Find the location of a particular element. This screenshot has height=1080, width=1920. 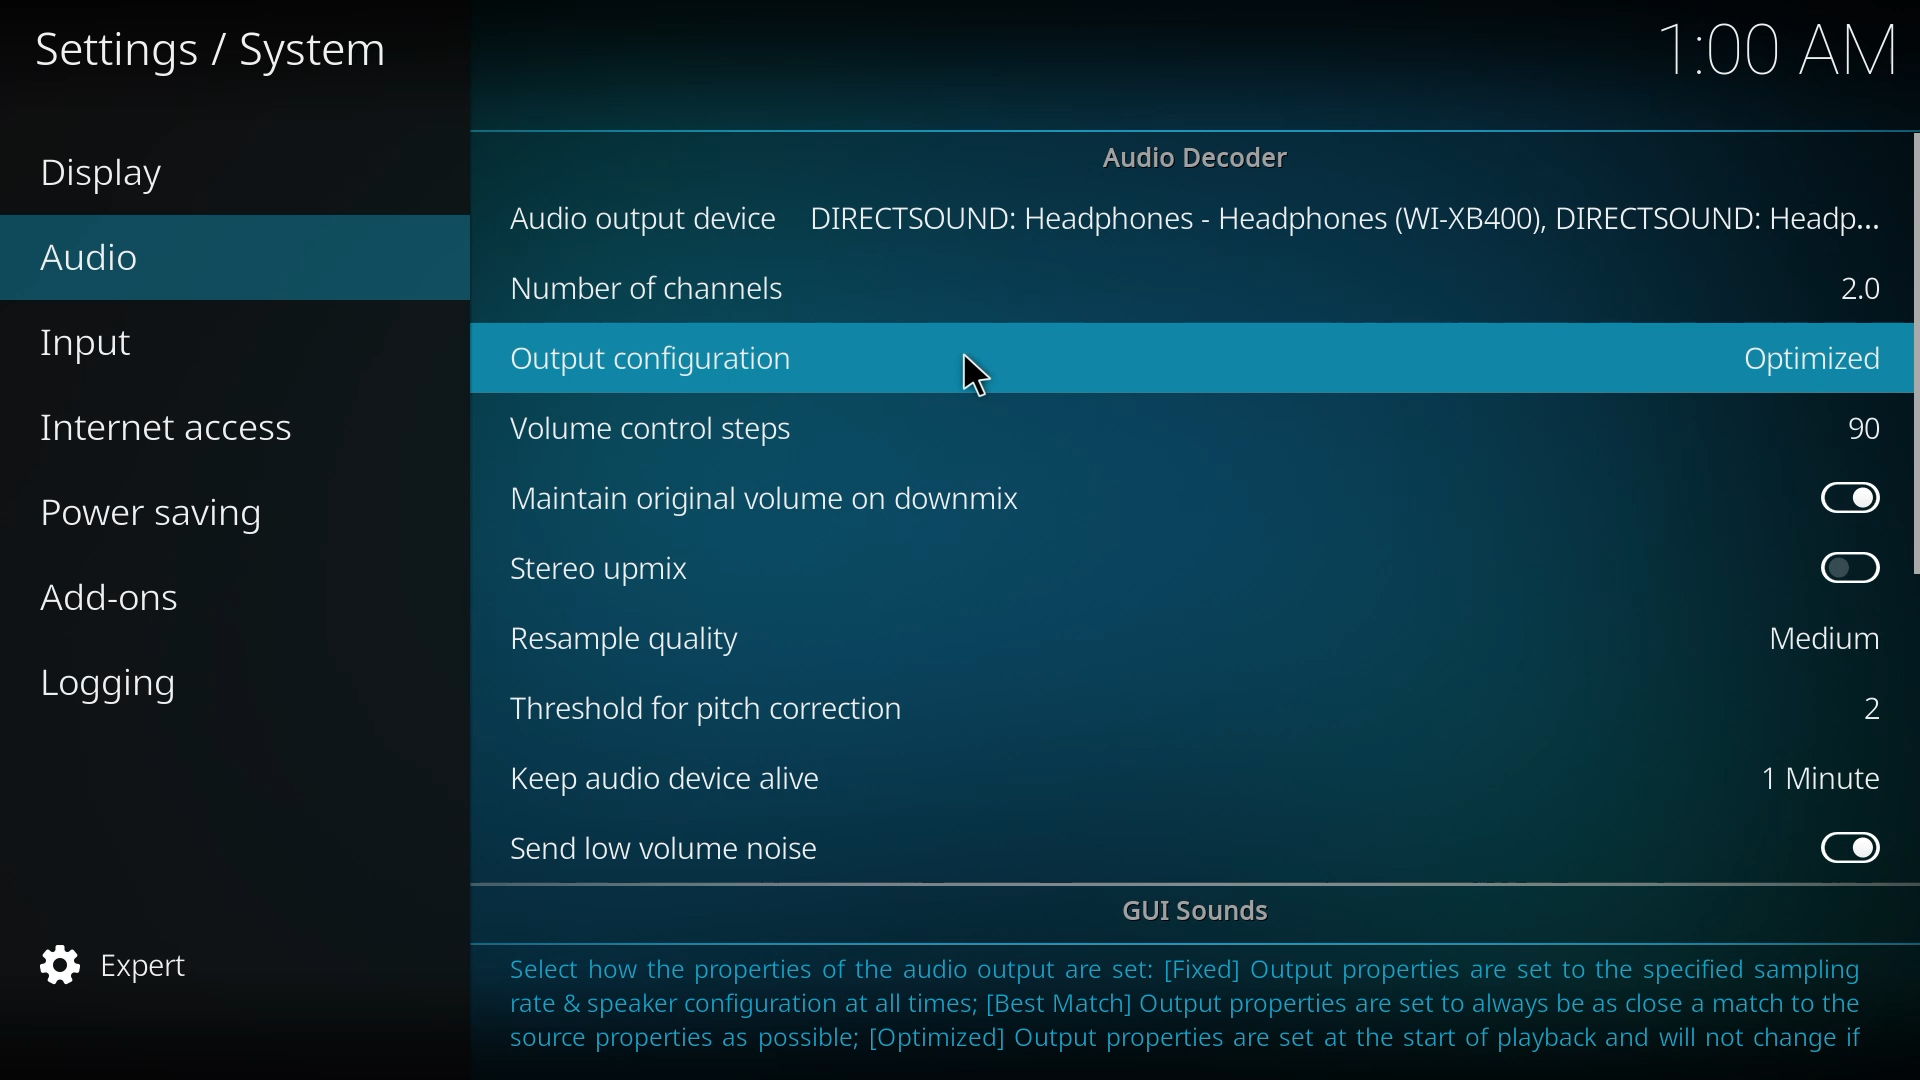

optimized is located at coordinates (1816, 358).